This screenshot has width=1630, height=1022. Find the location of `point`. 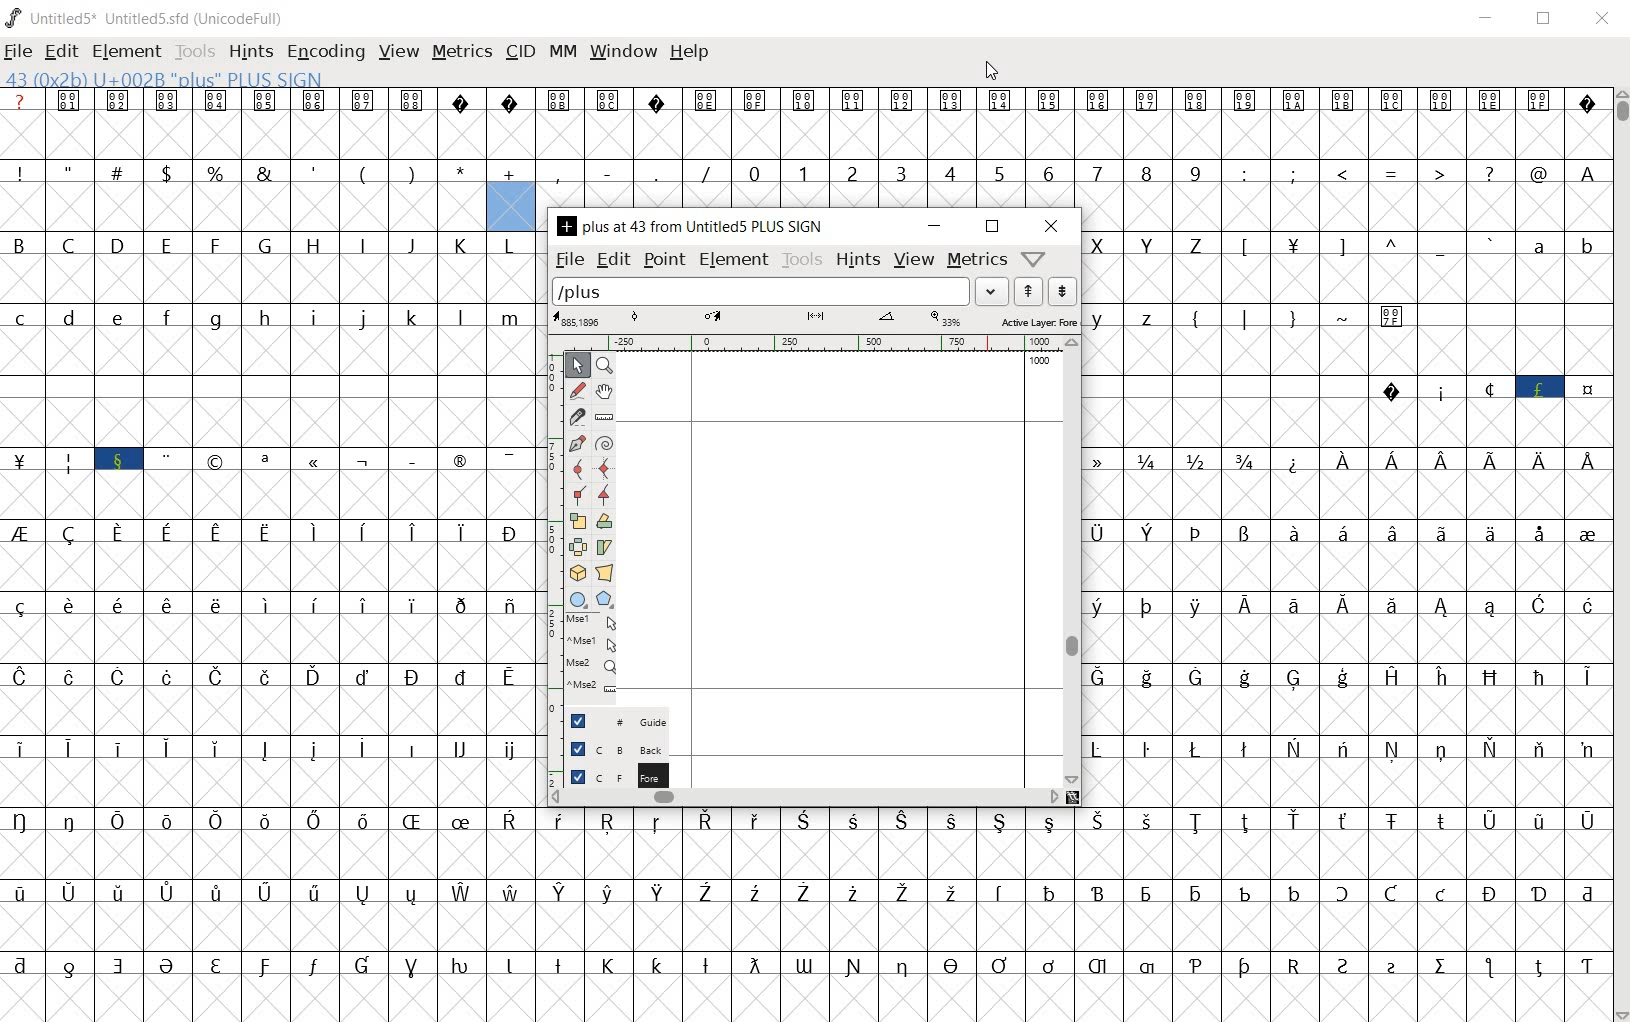

point is located at coordinates (662, 259).